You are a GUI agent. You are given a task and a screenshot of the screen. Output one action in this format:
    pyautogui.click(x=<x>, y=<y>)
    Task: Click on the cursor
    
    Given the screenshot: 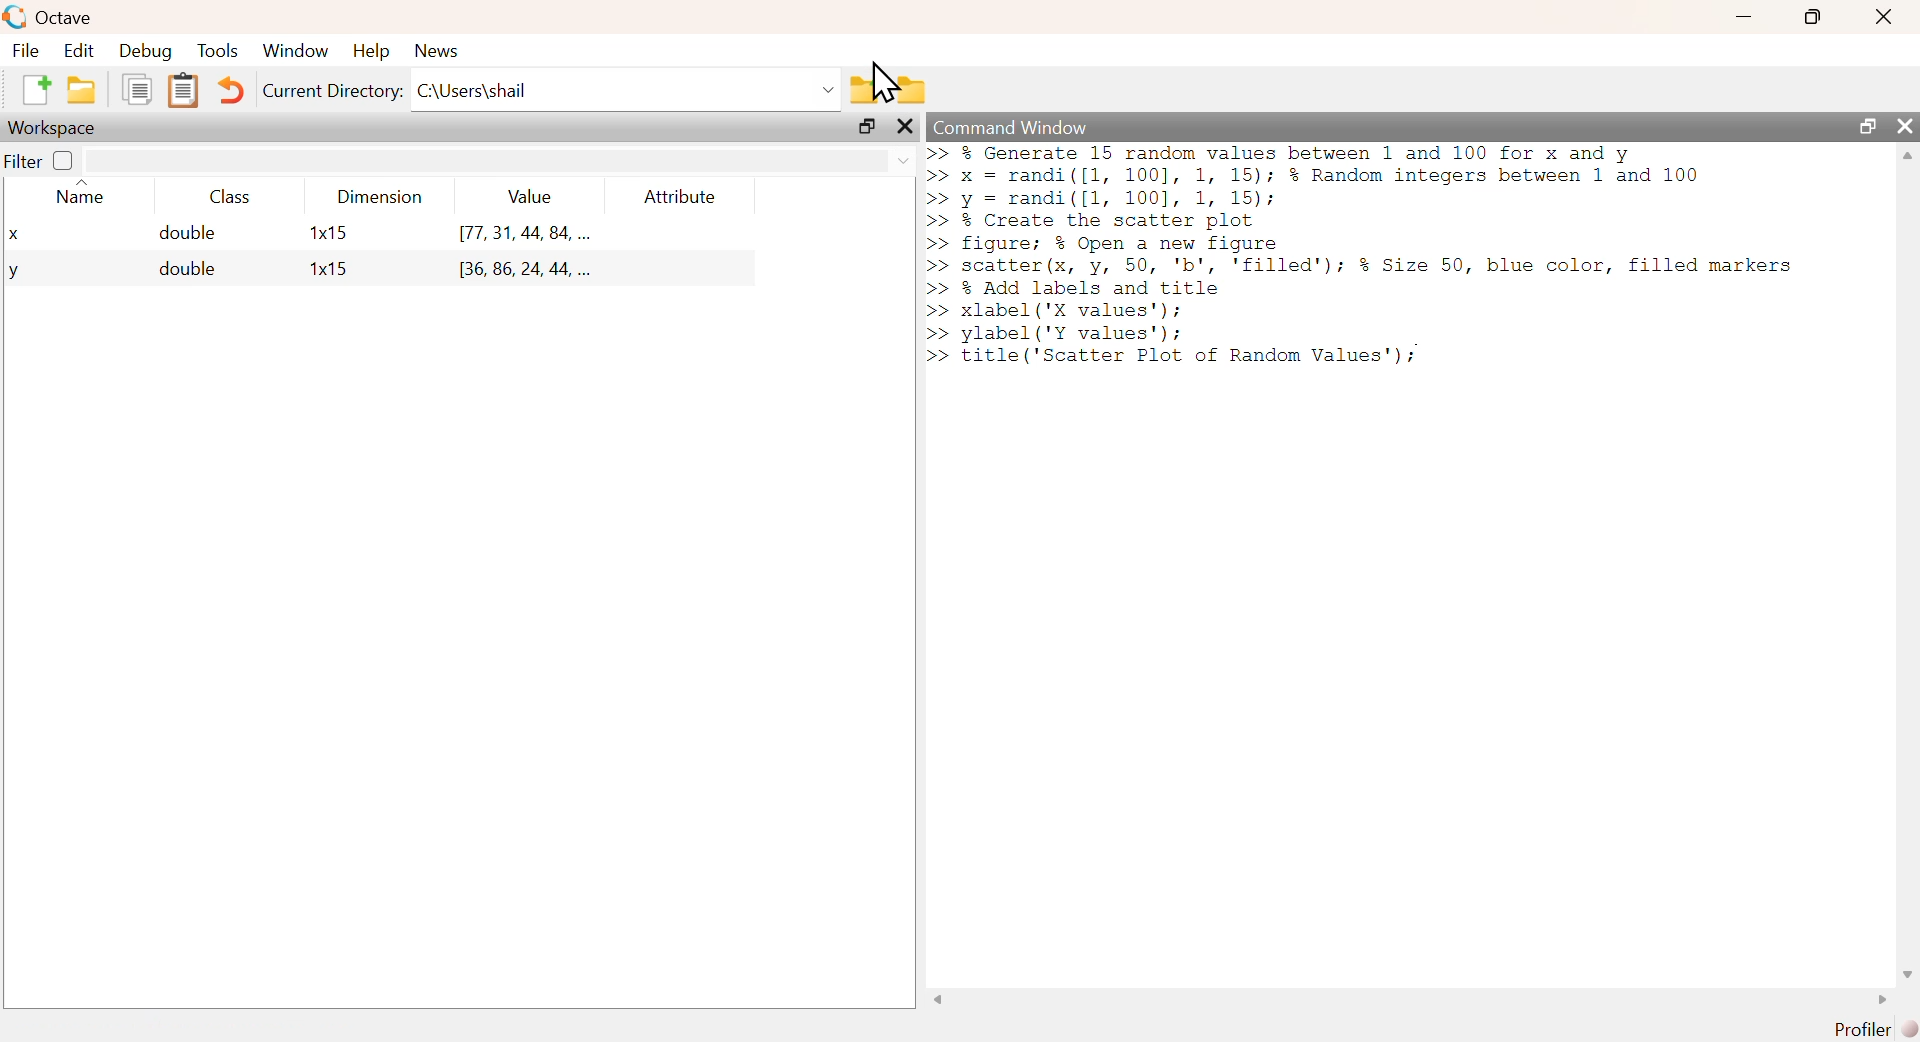 What is the action you would take?
    pyautogui.click(x=882, y=80)
    